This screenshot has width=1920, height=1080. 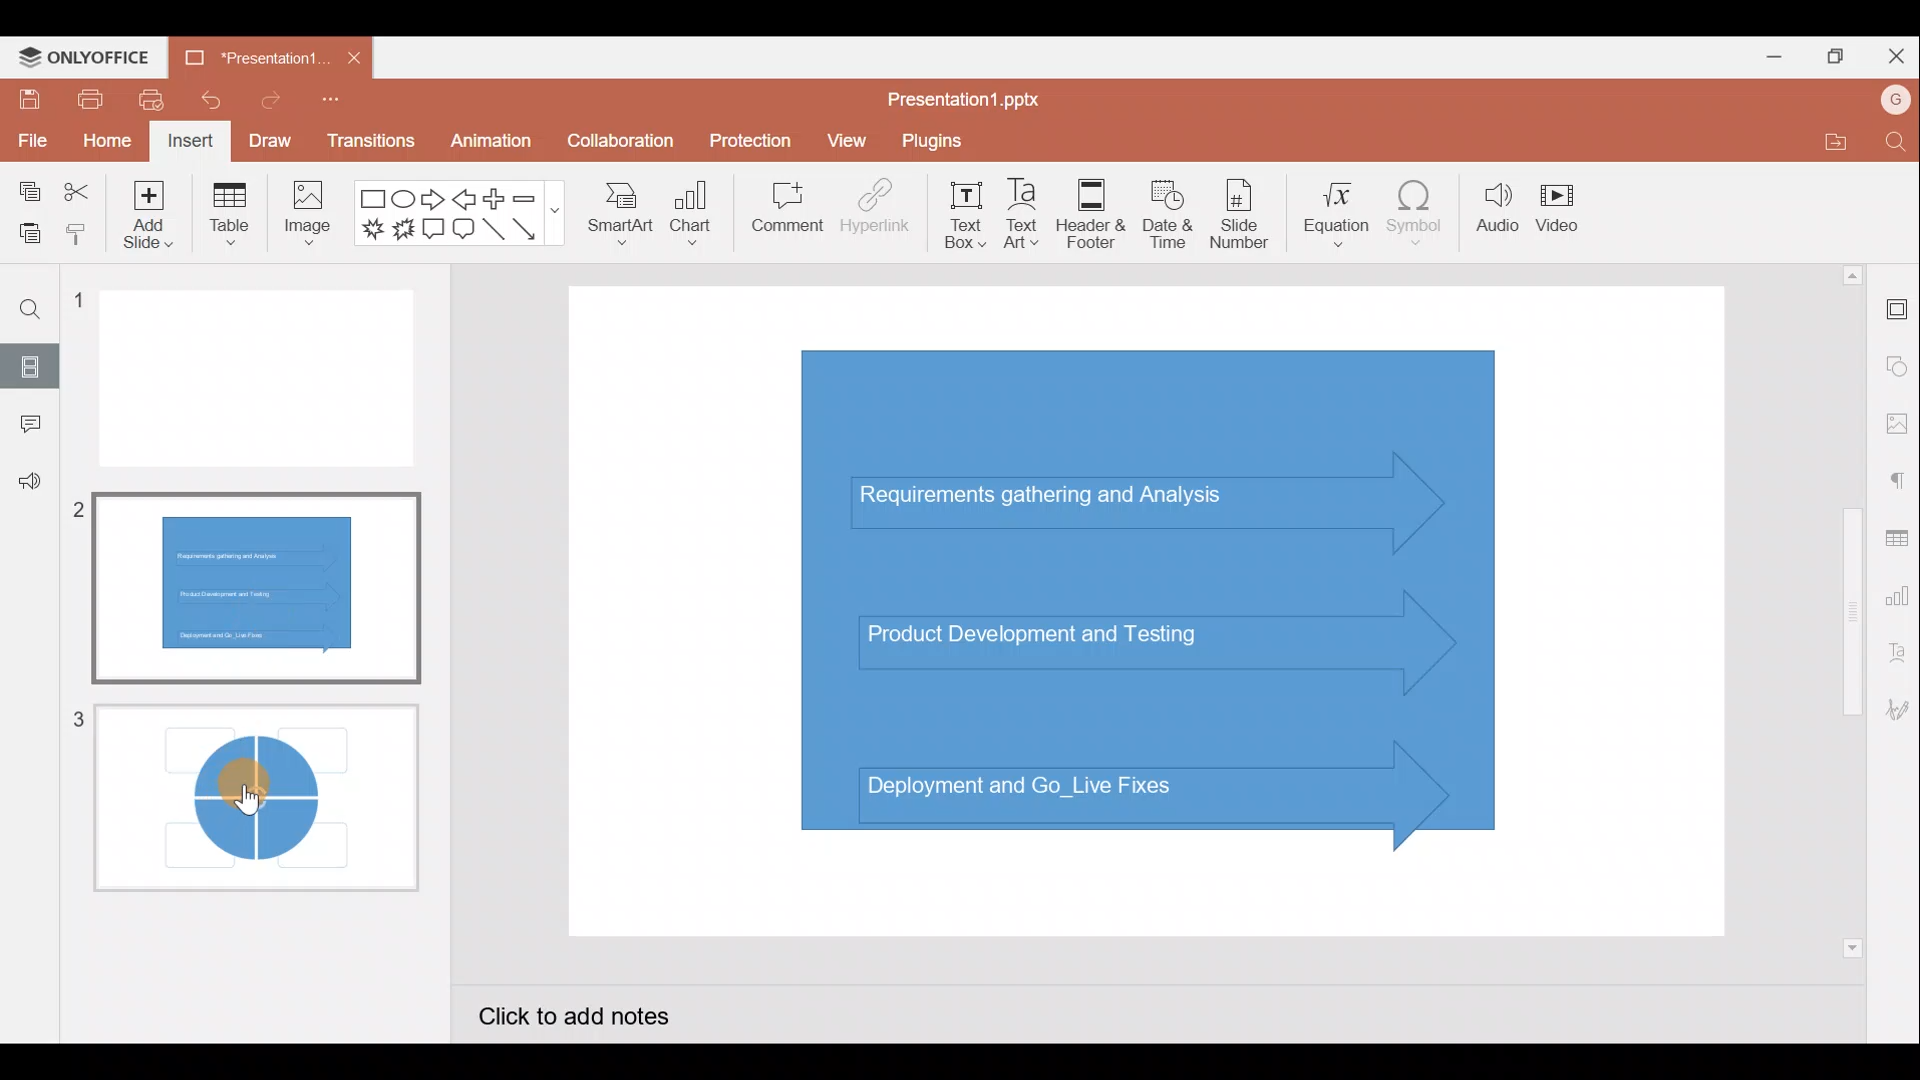 What do you see at coordinates (83, 100) in the screenshot?
I see `Print file` at bounding box center [83, 100].